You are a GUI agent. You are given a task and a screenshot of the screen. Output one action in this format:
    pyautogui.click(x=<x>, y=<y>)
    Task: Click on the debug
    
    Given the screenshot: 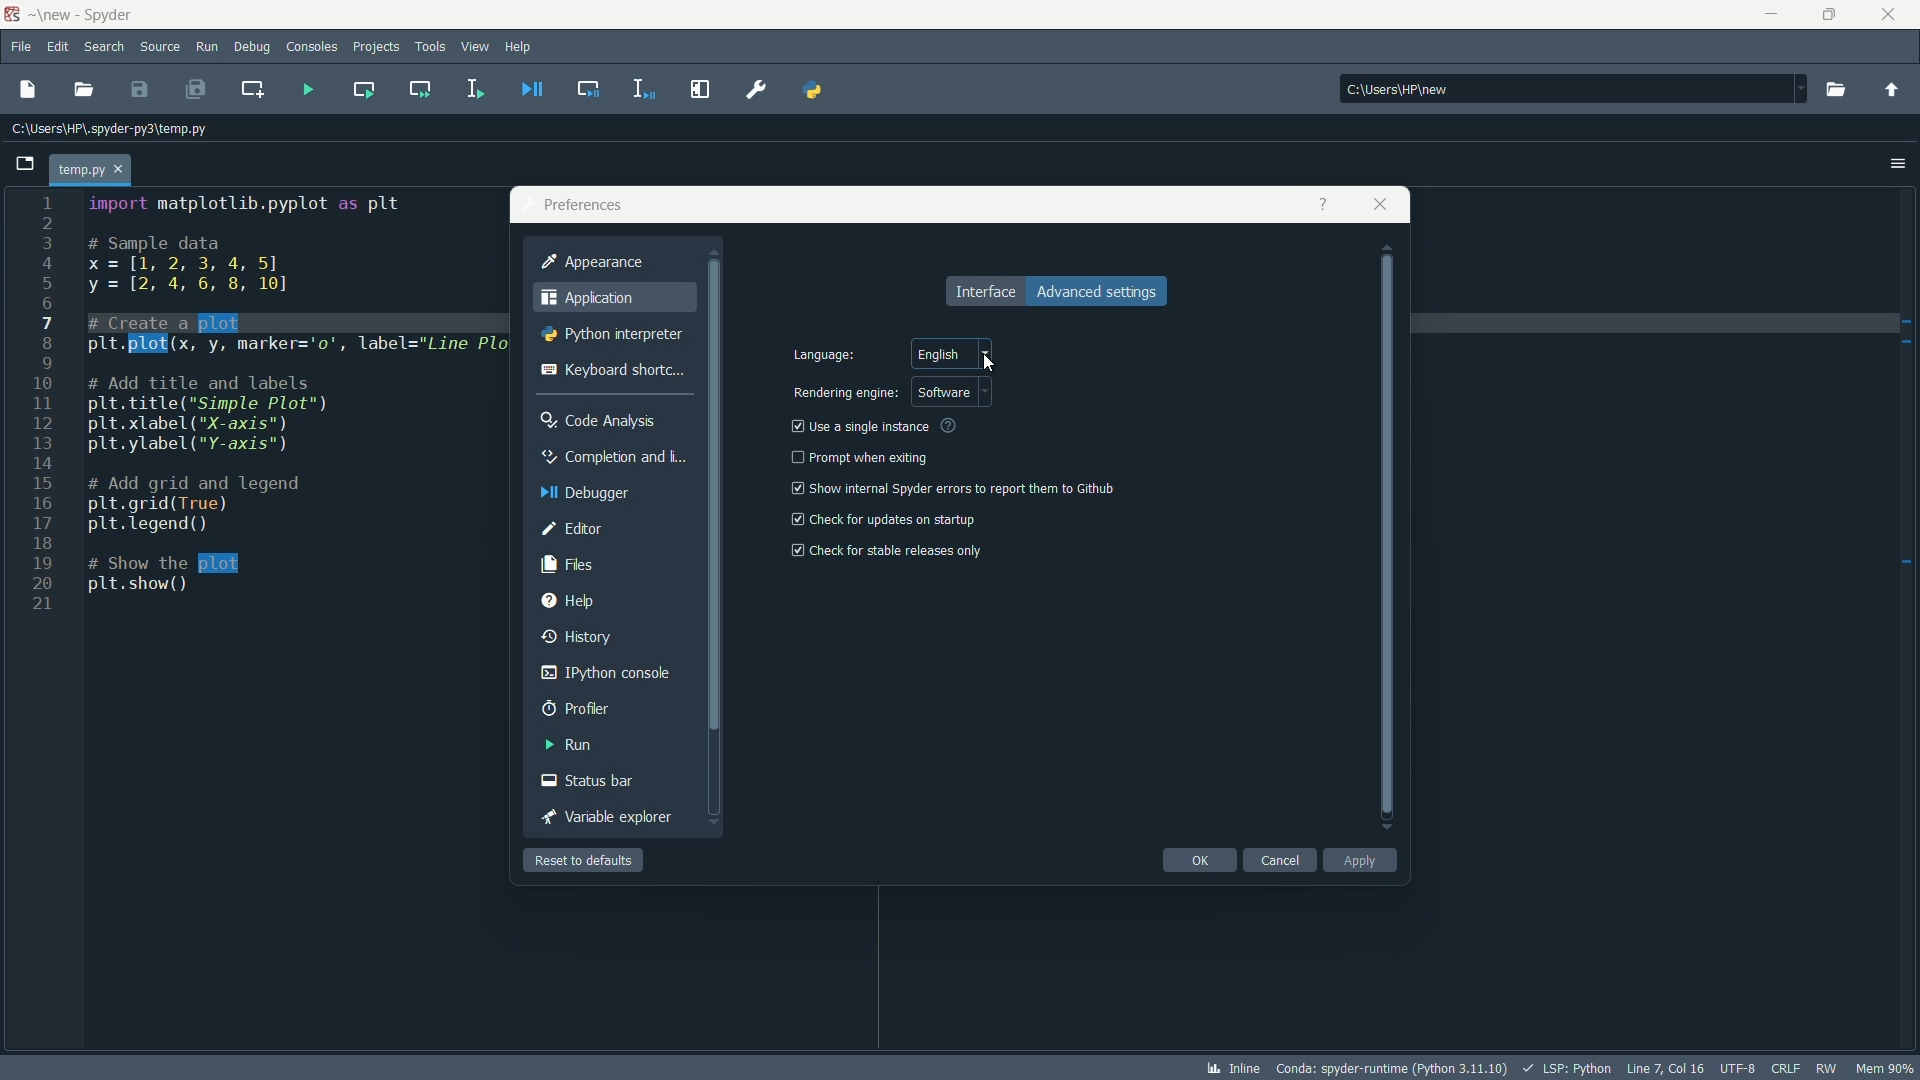 What is the action you would take?
    pyautogui.click(x=254, y=47)
    